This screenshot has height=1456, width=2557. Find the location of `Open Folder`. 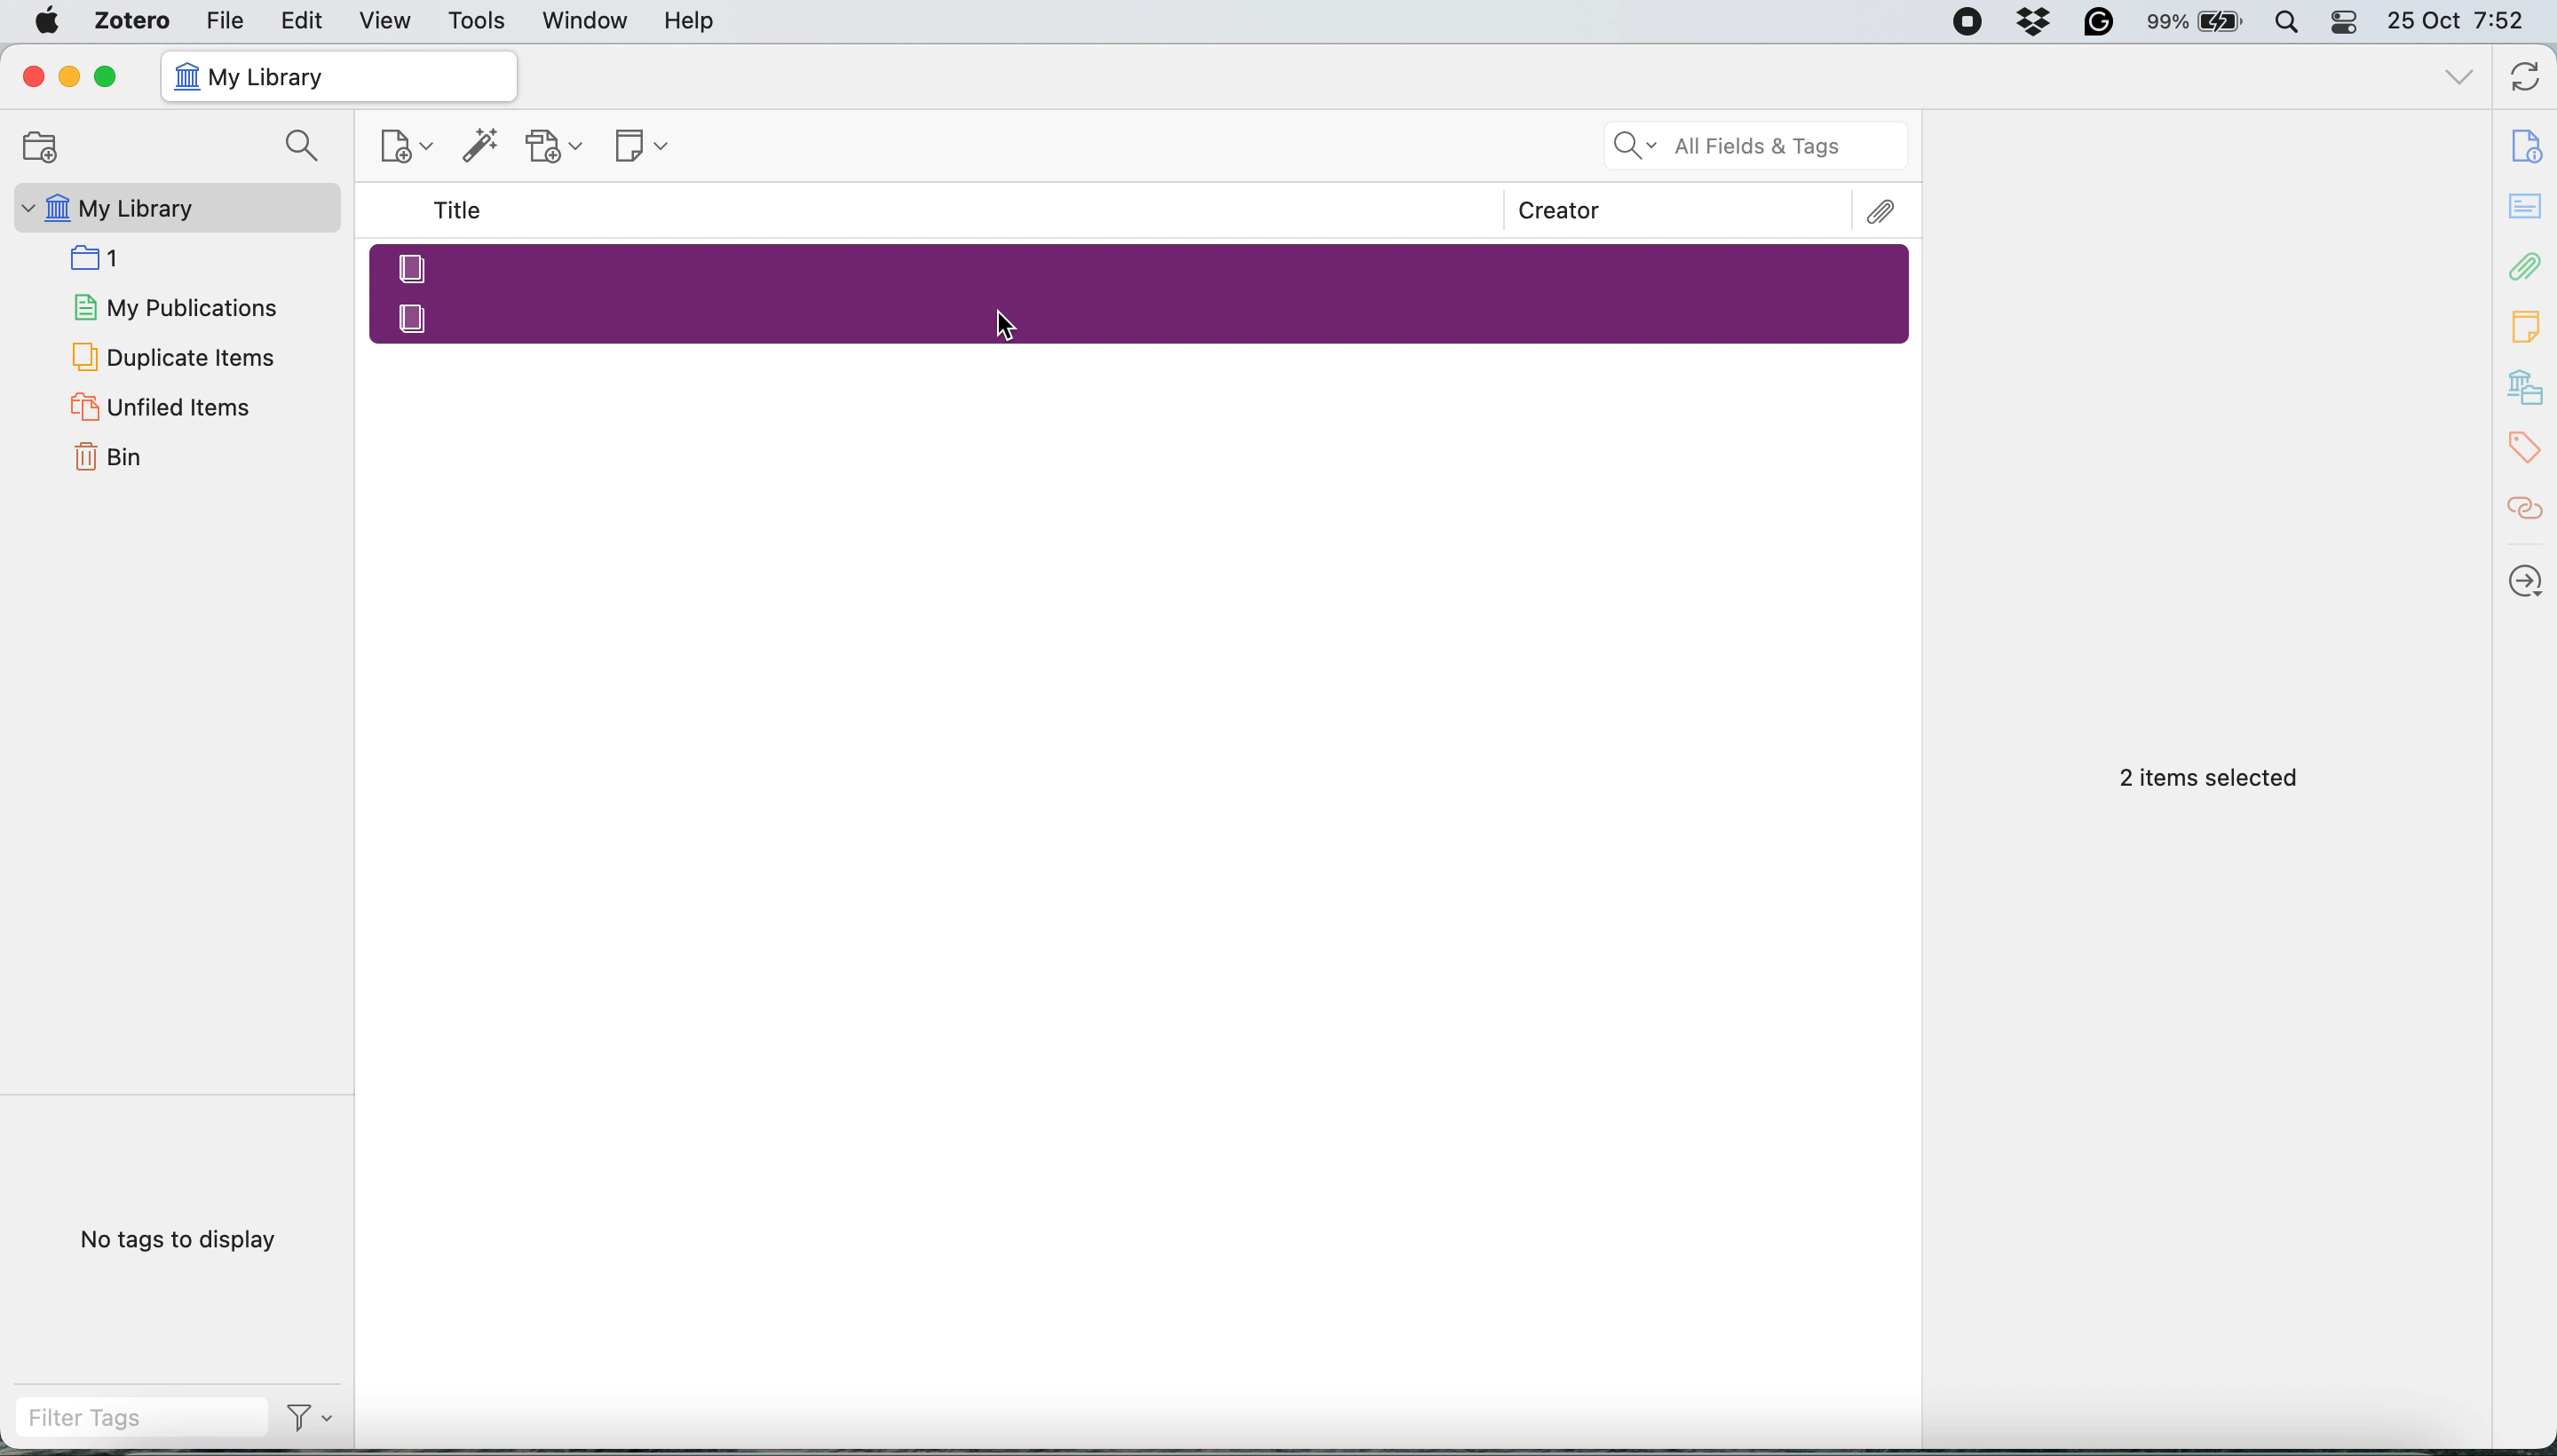

Open Folder is located at coordinates (37, 146).